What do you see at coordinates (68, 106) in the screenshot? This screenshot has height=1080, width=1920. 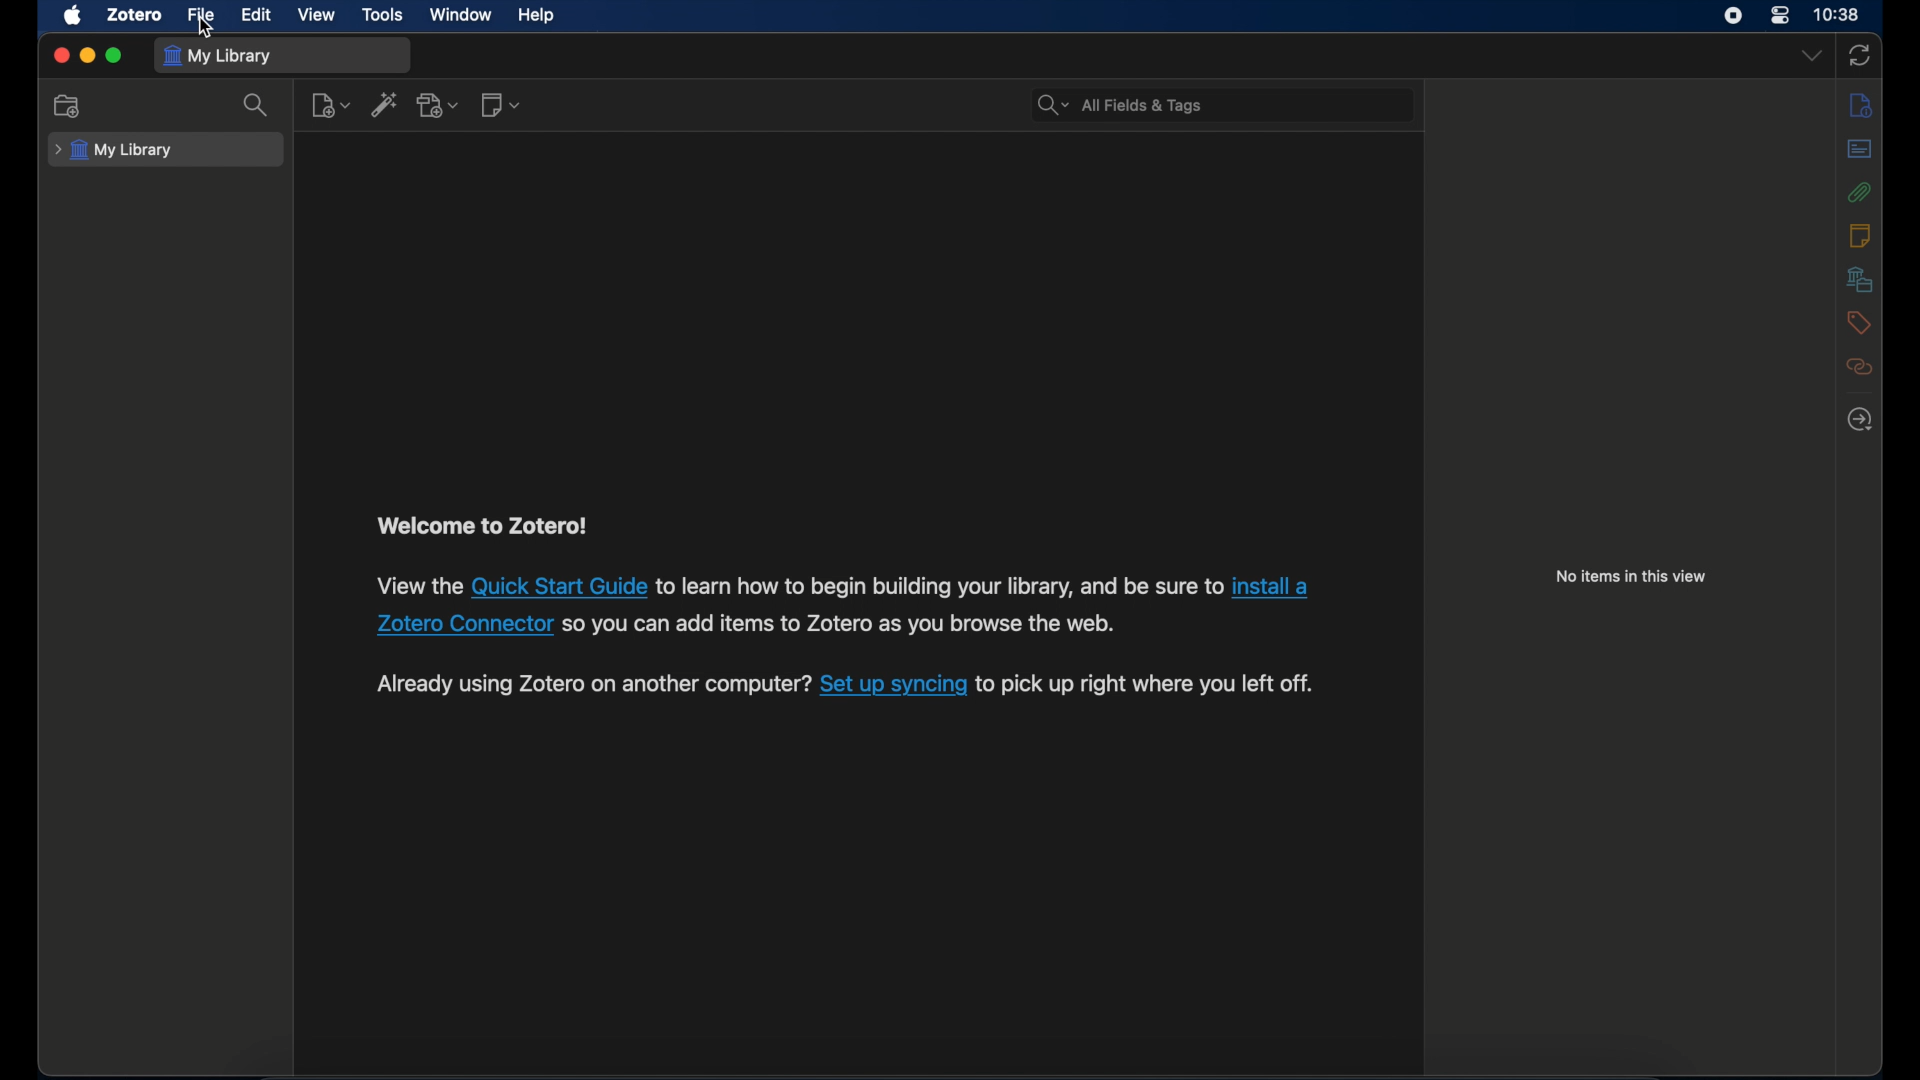 I see `new collection` at bounding box center [68, 106].